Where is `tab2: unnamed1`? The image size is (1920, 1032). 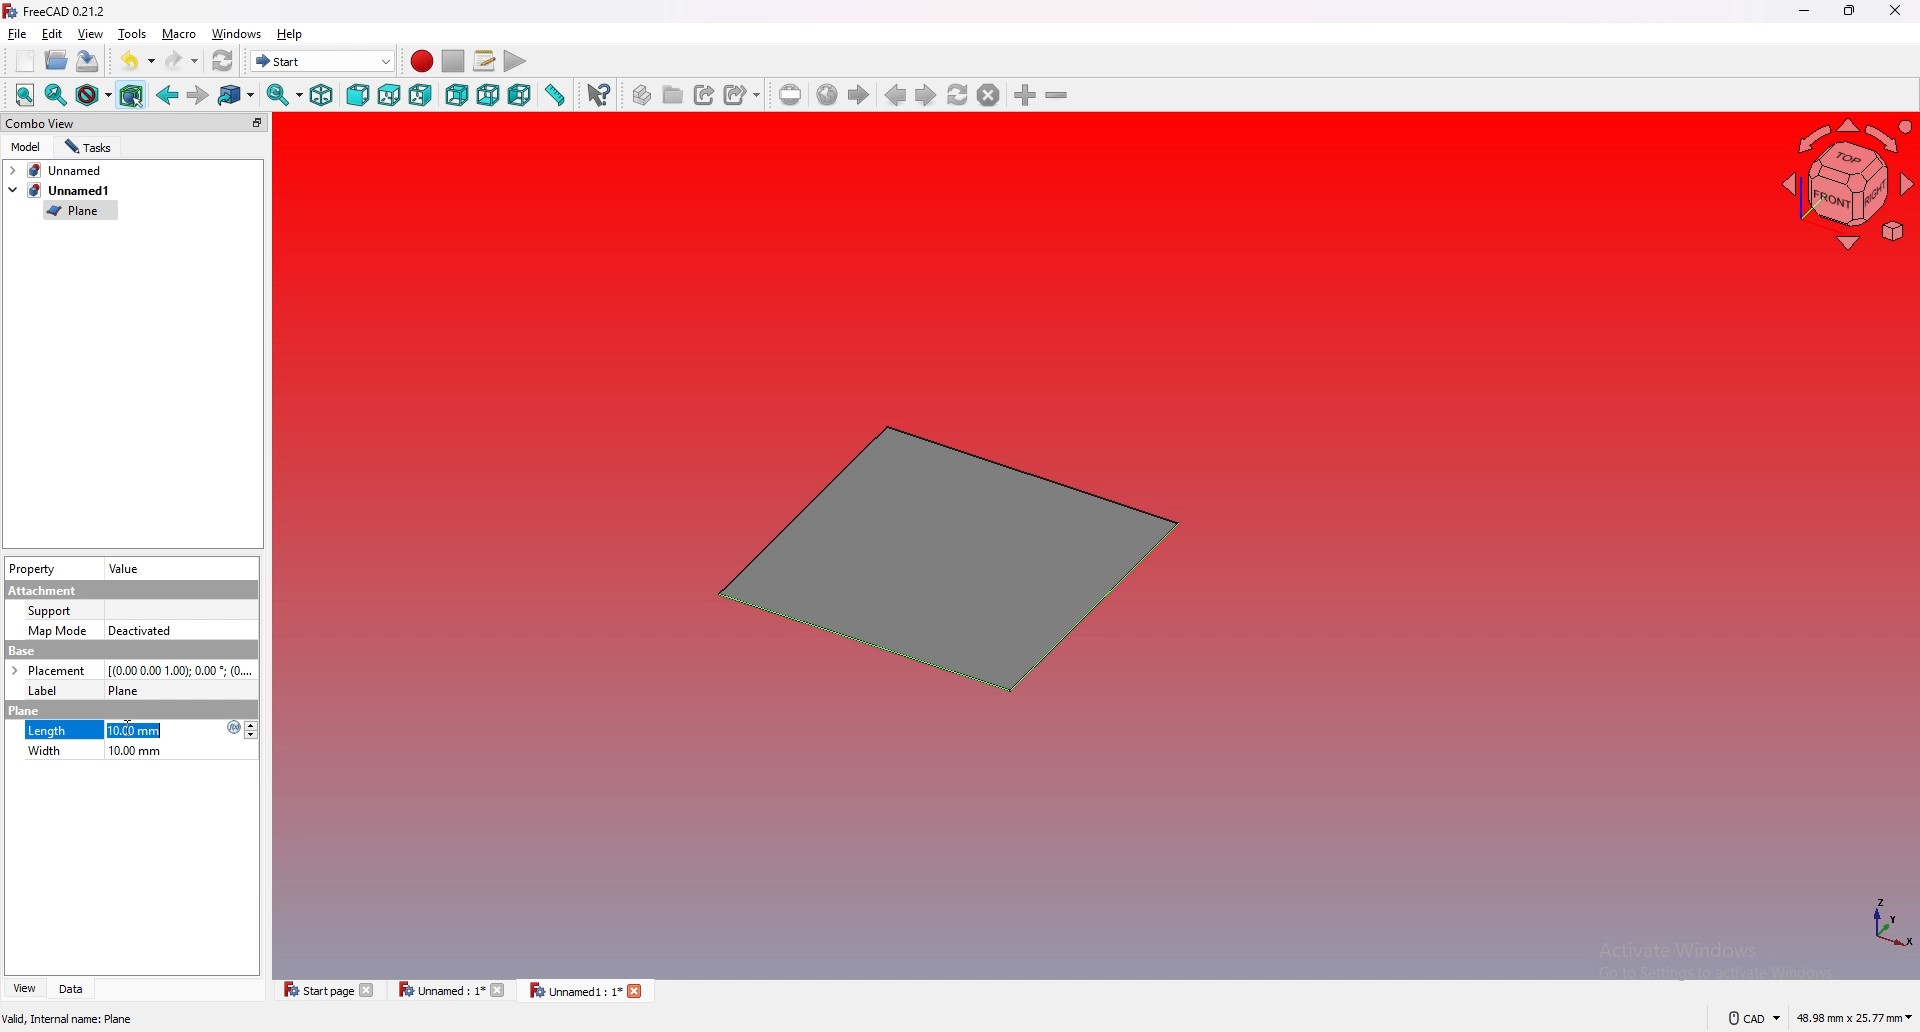 tab2: unnamed1 is located at coordinates (59, 190).